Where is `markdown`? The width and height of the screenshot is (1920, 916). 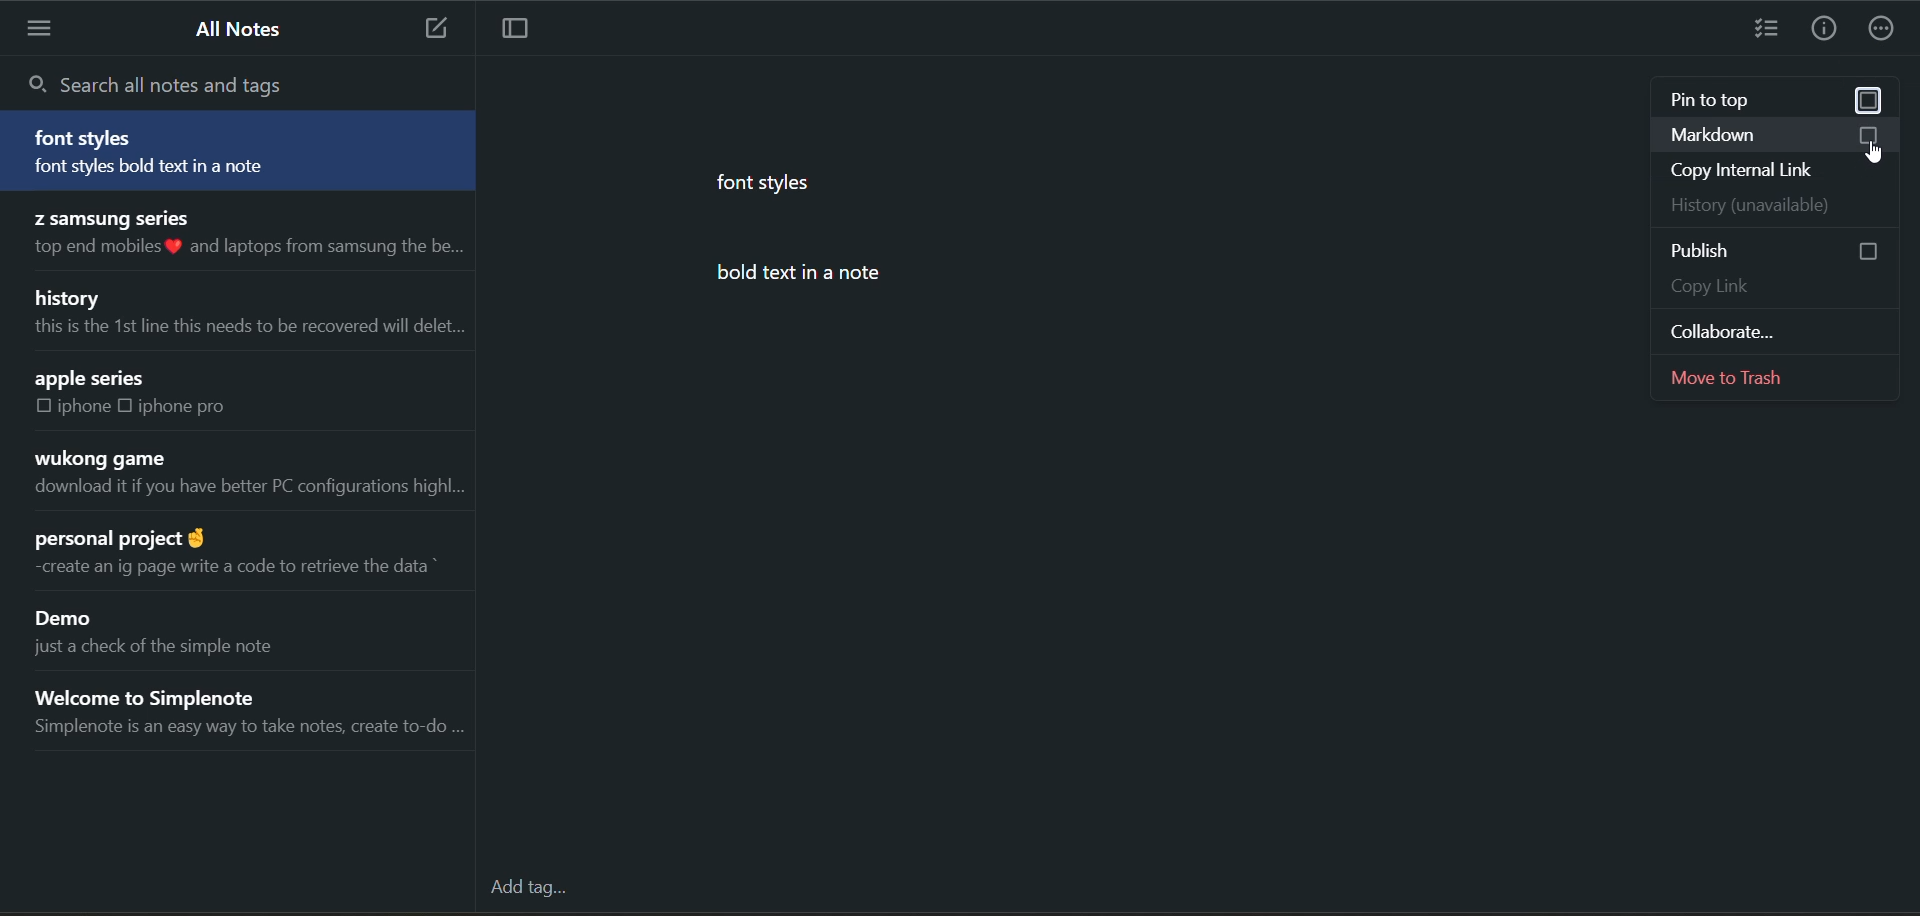 markdown is located at coordinates (1726, 135).